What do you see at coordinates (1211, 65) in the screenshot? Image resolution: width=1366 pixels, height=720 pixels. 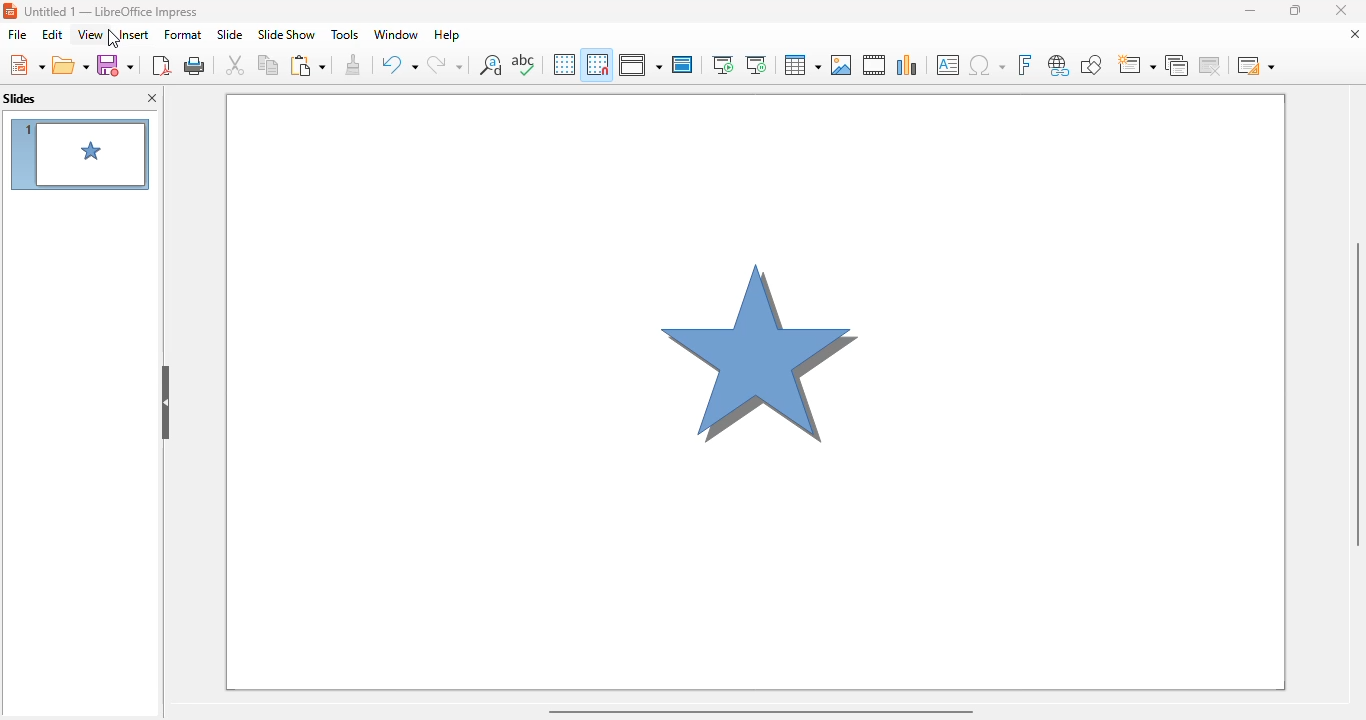 I see `delete slide` at bounding box center [1211, 65].